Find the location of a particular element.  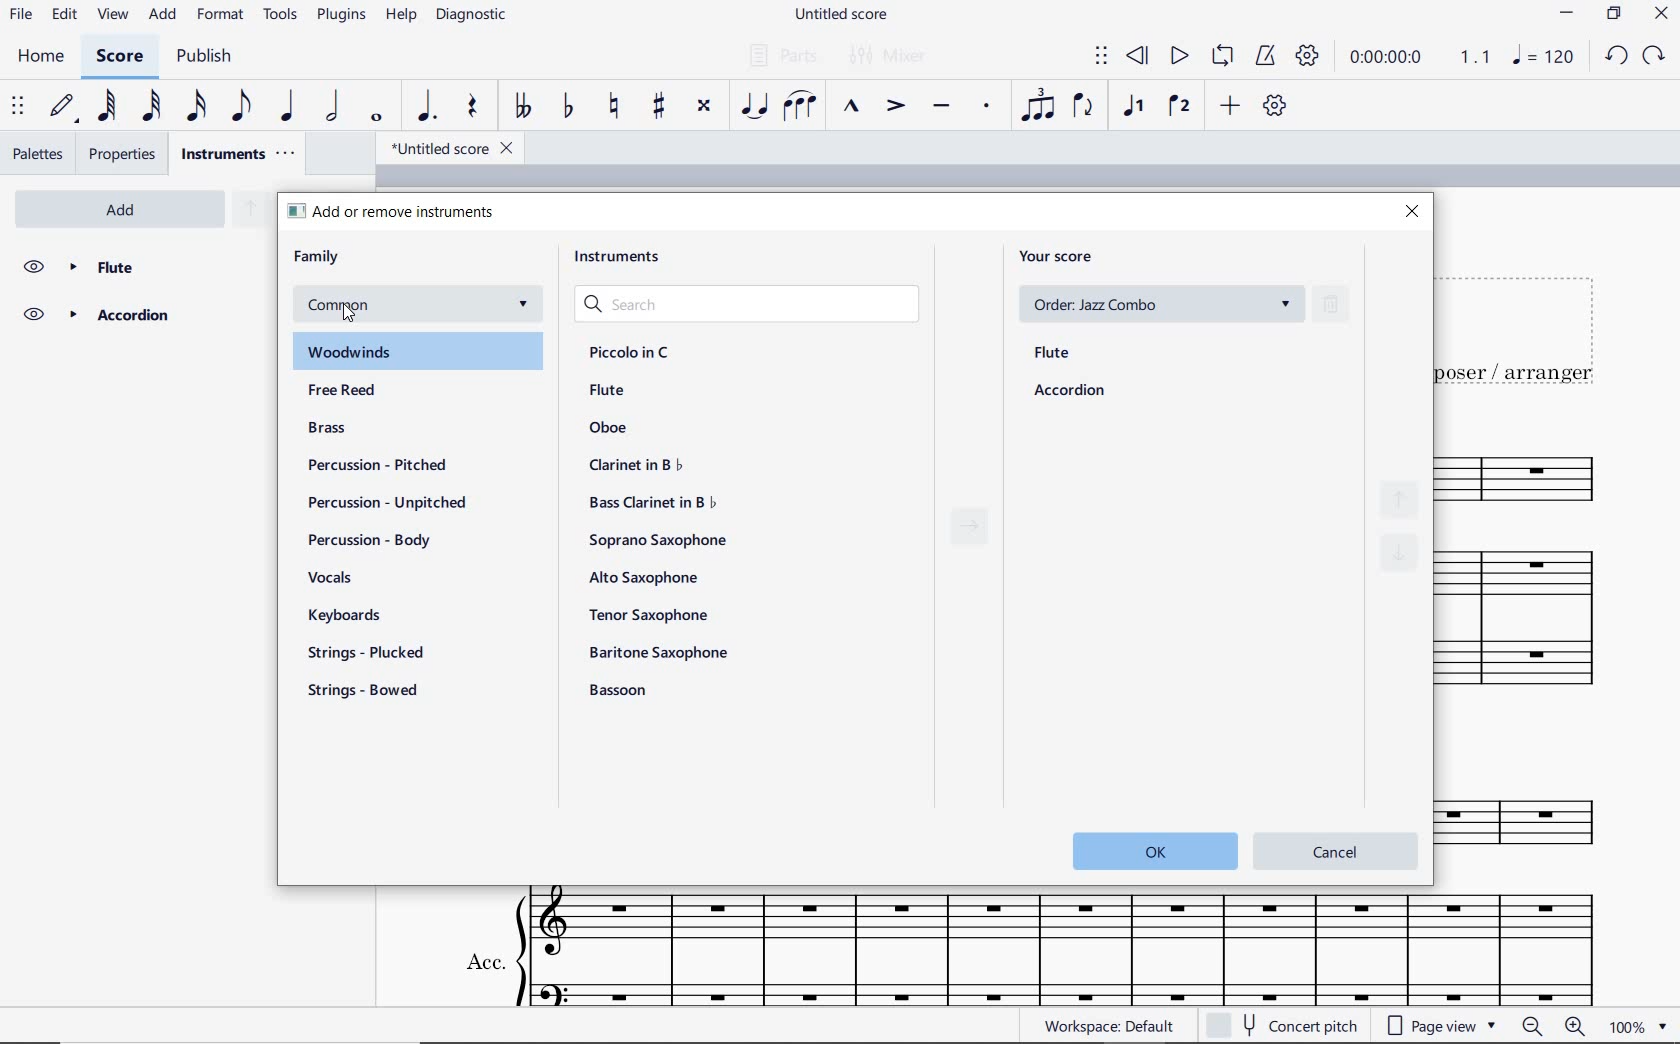

PLUGINS is located at coordinates (344, 16).